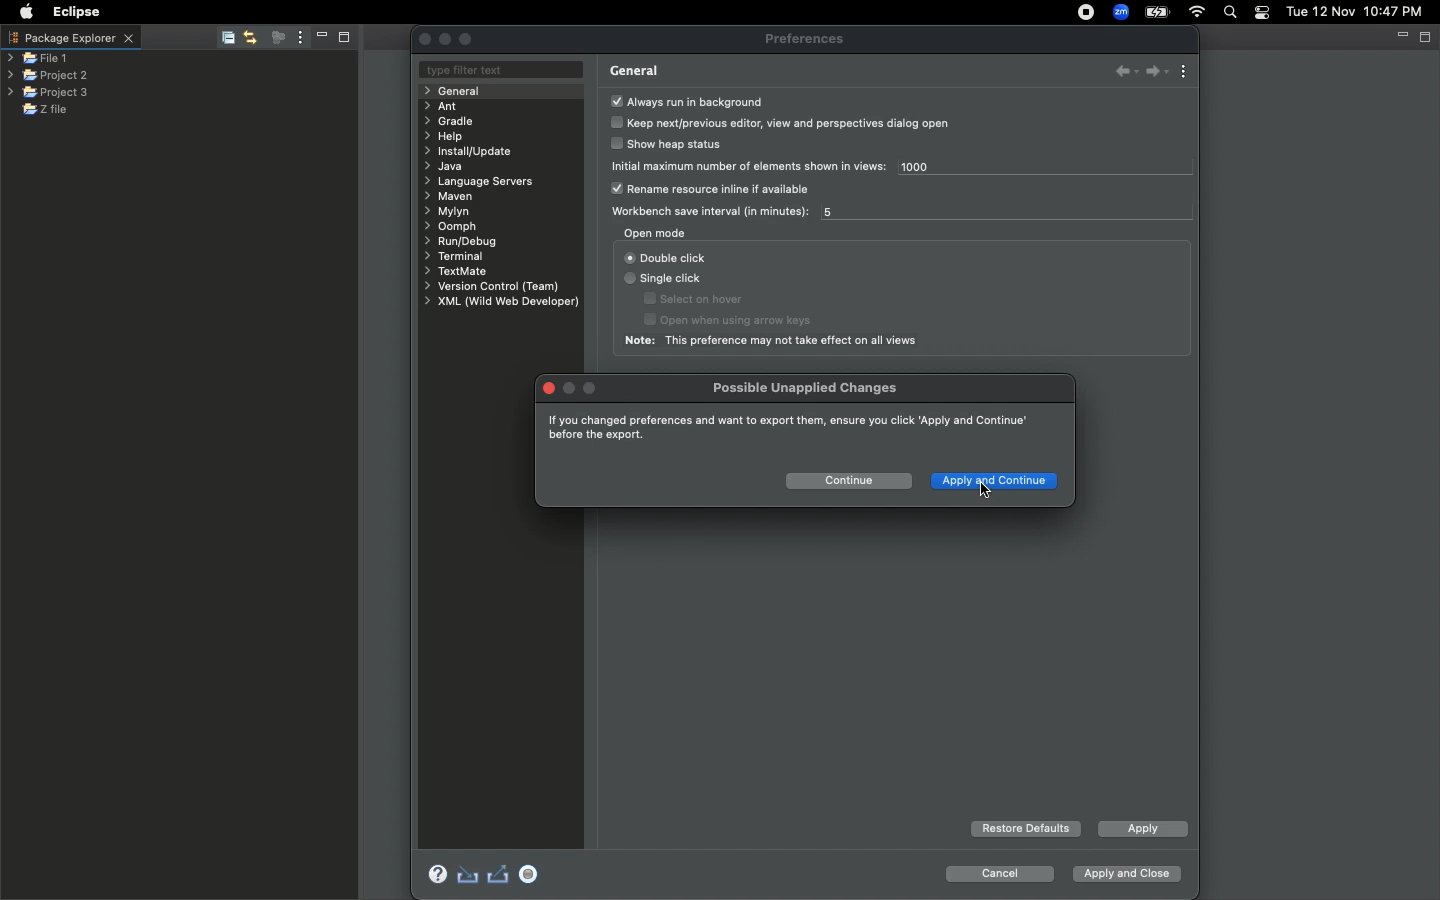  Describe the element at coordinates (808, 388) in the screenshot. I see `Possible unapplied changes` at that location.